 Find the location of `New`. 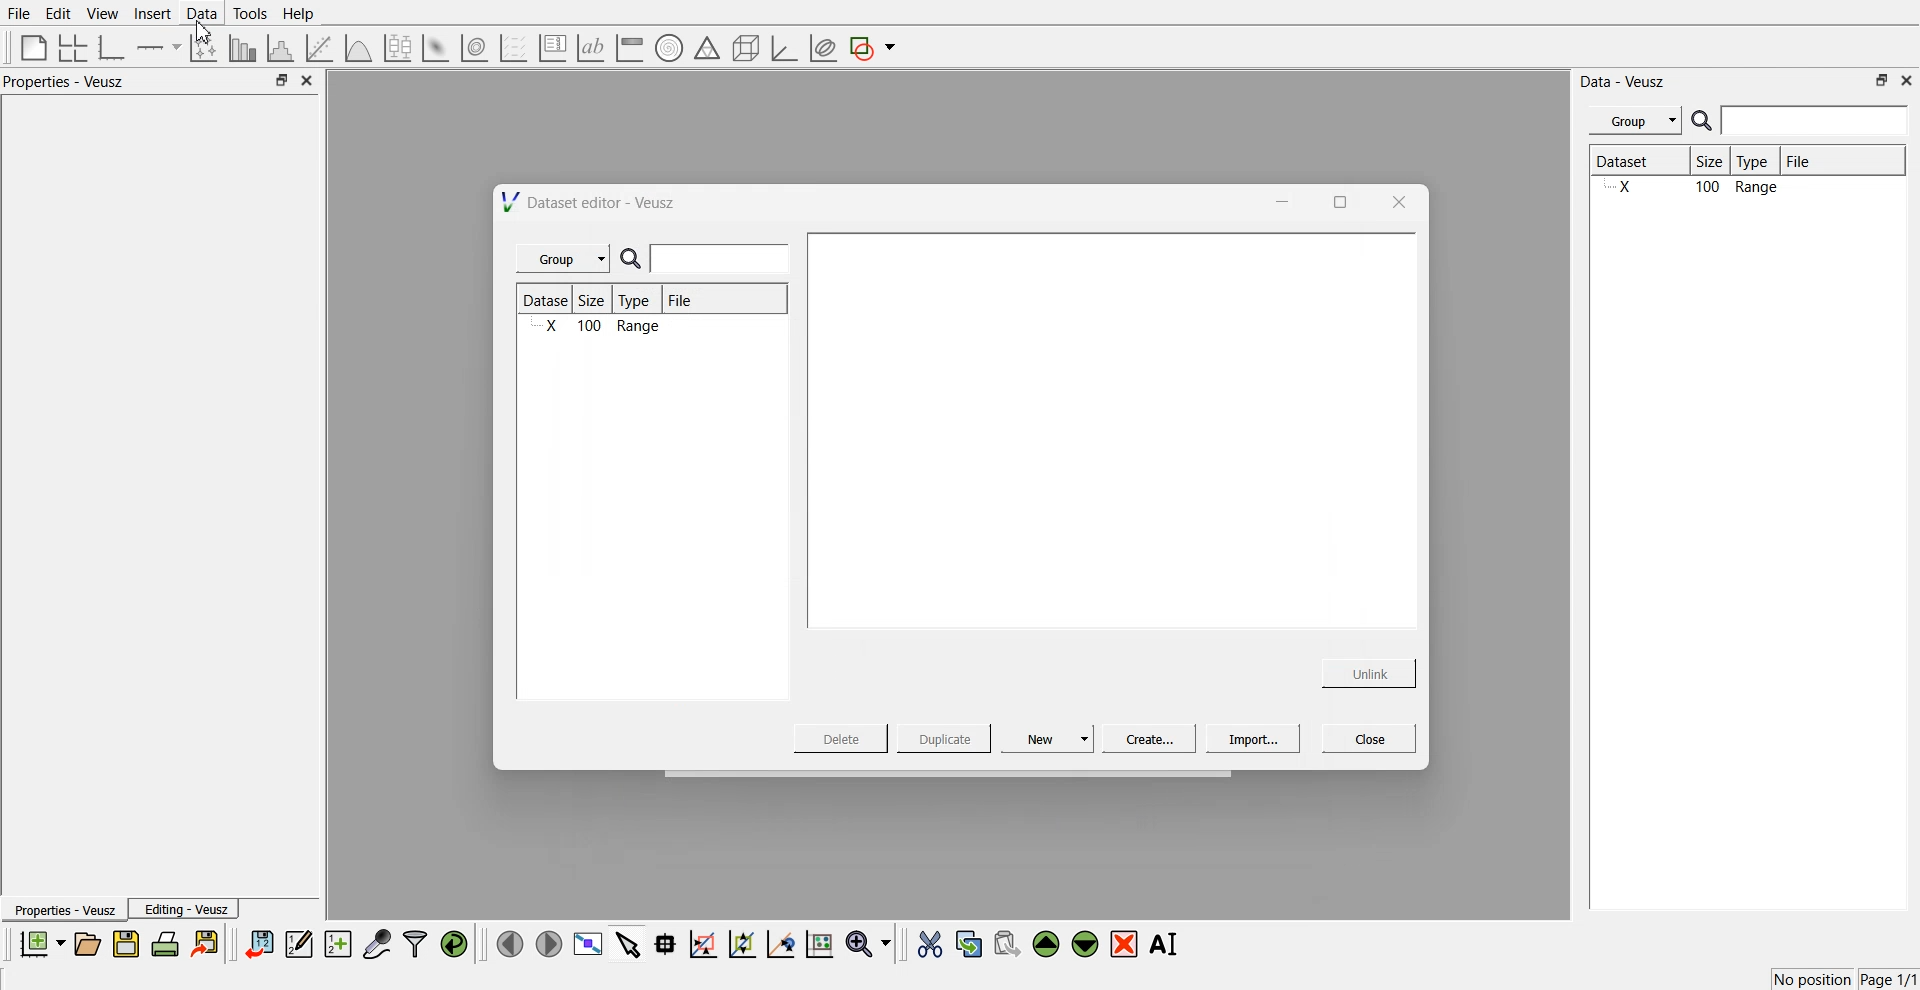

New is located at coordinates (1050, 738).